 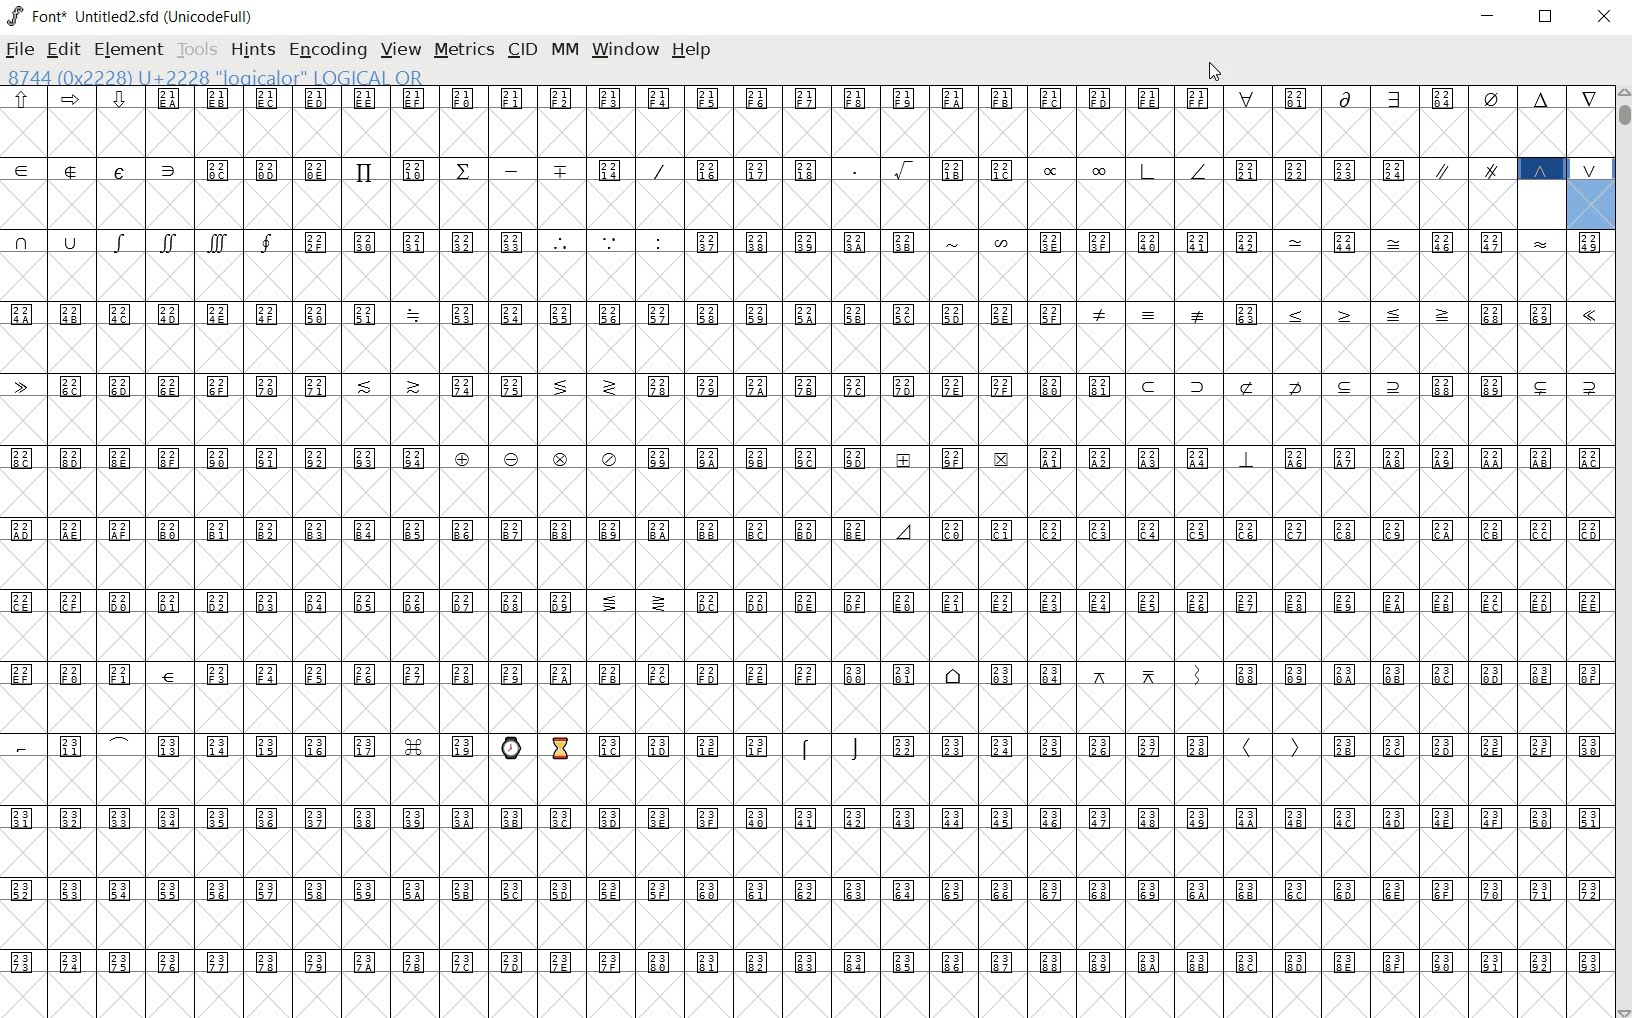 What do you see at coordinates (128, 15) in the screenshot?
I see `font* Untitled2.sfd (UnicodeFull)` at bounding box center [128, 15].